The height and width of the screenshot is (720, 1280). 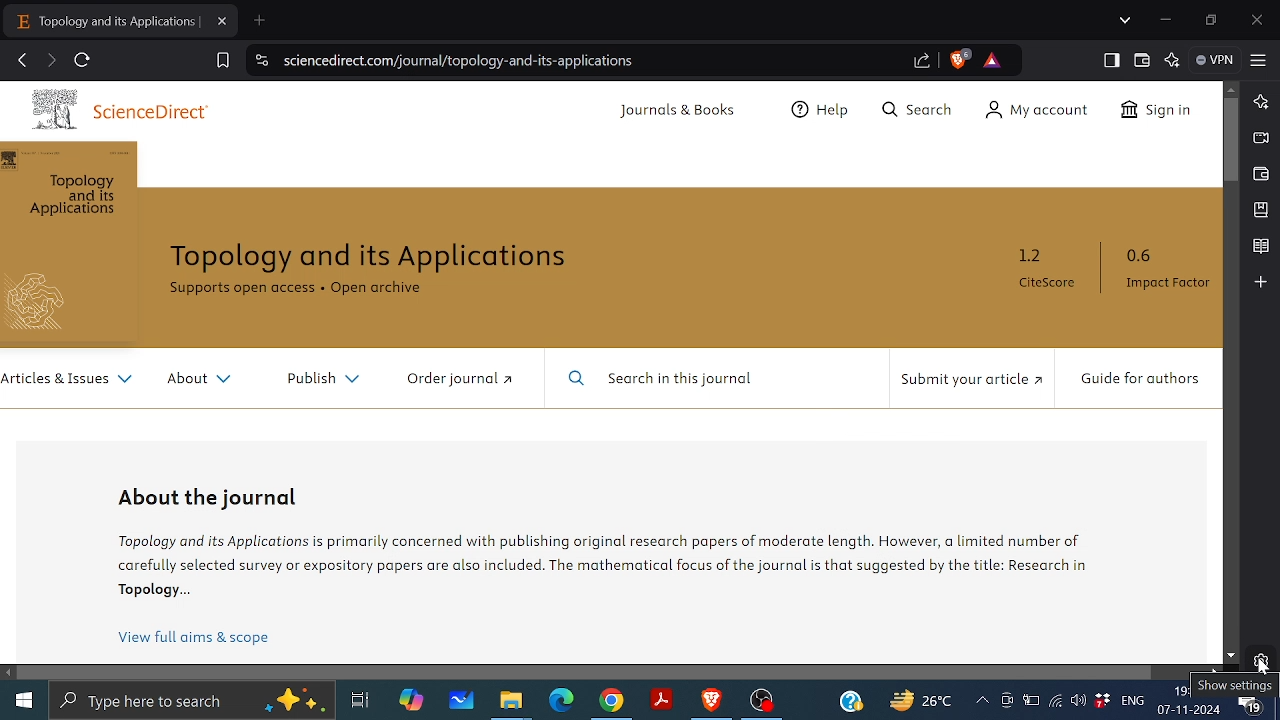 I want to click on wallet, so click(x=1261, y=172).